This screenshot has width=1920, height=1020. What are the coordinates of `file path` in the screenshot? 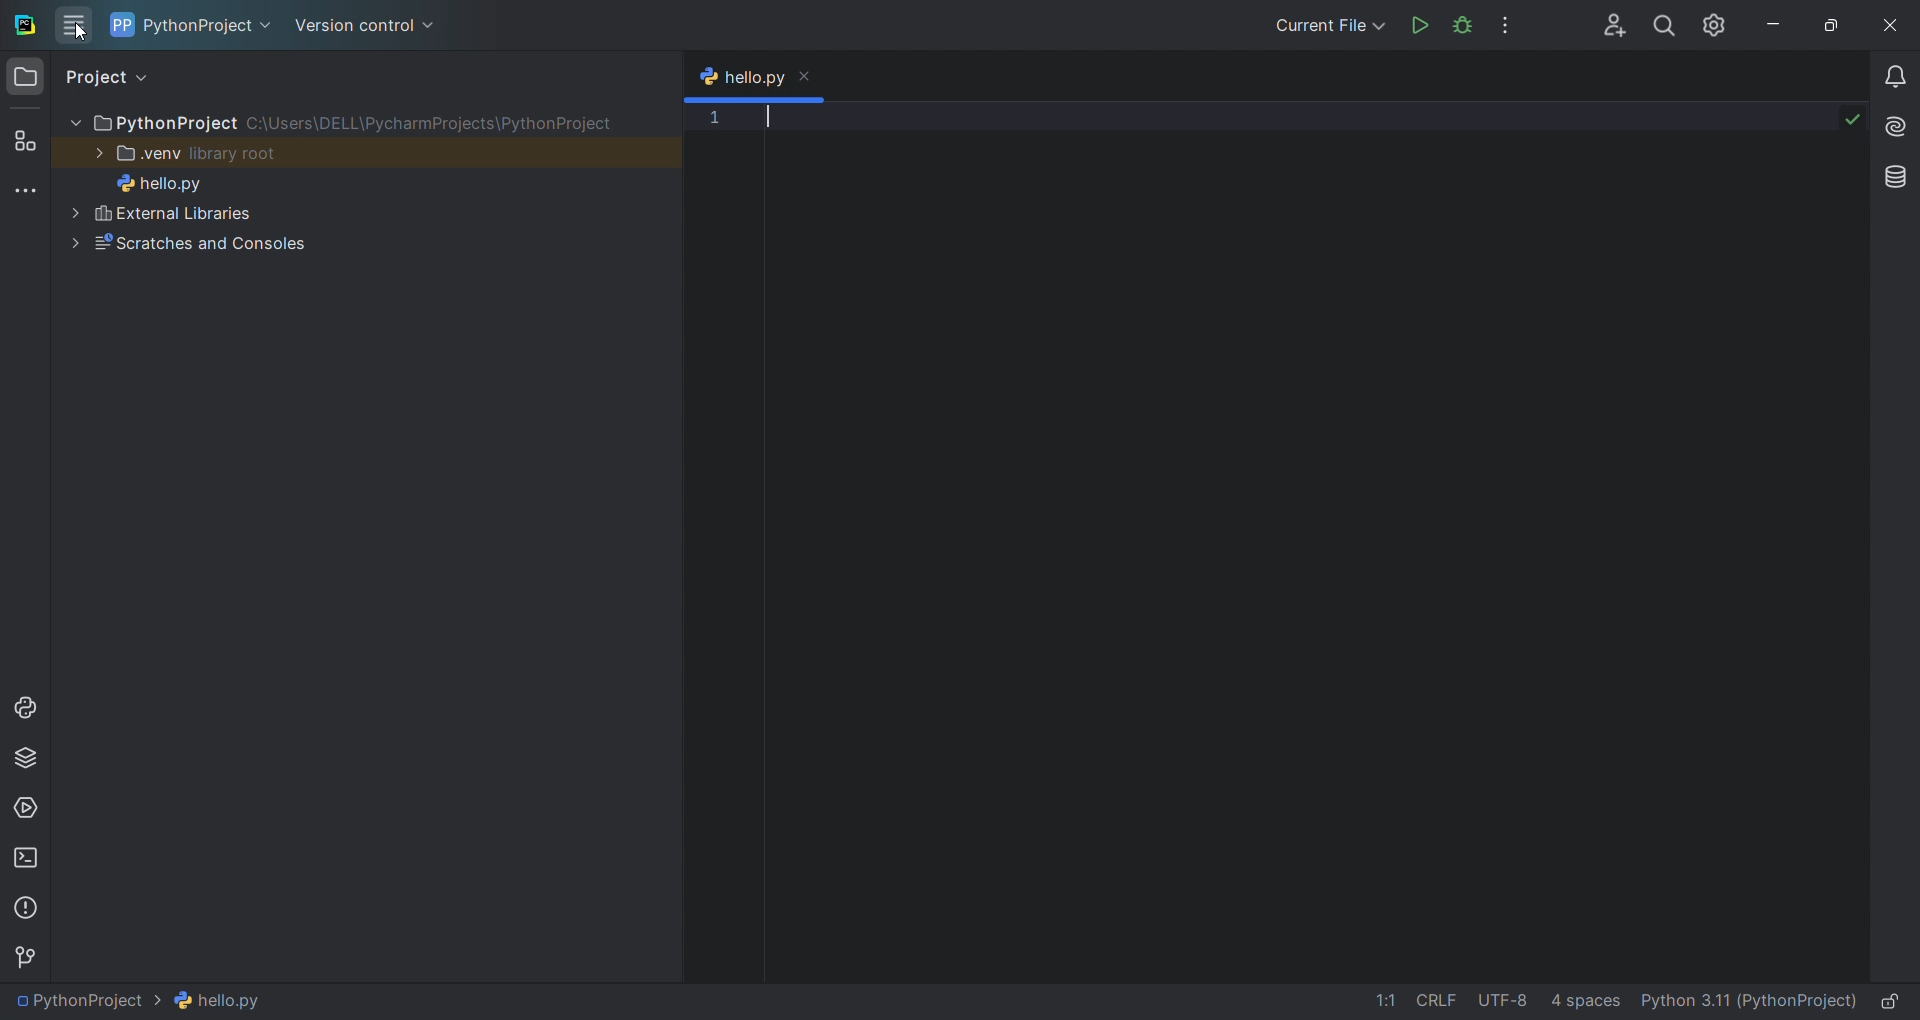 It's located at (148, 1000).